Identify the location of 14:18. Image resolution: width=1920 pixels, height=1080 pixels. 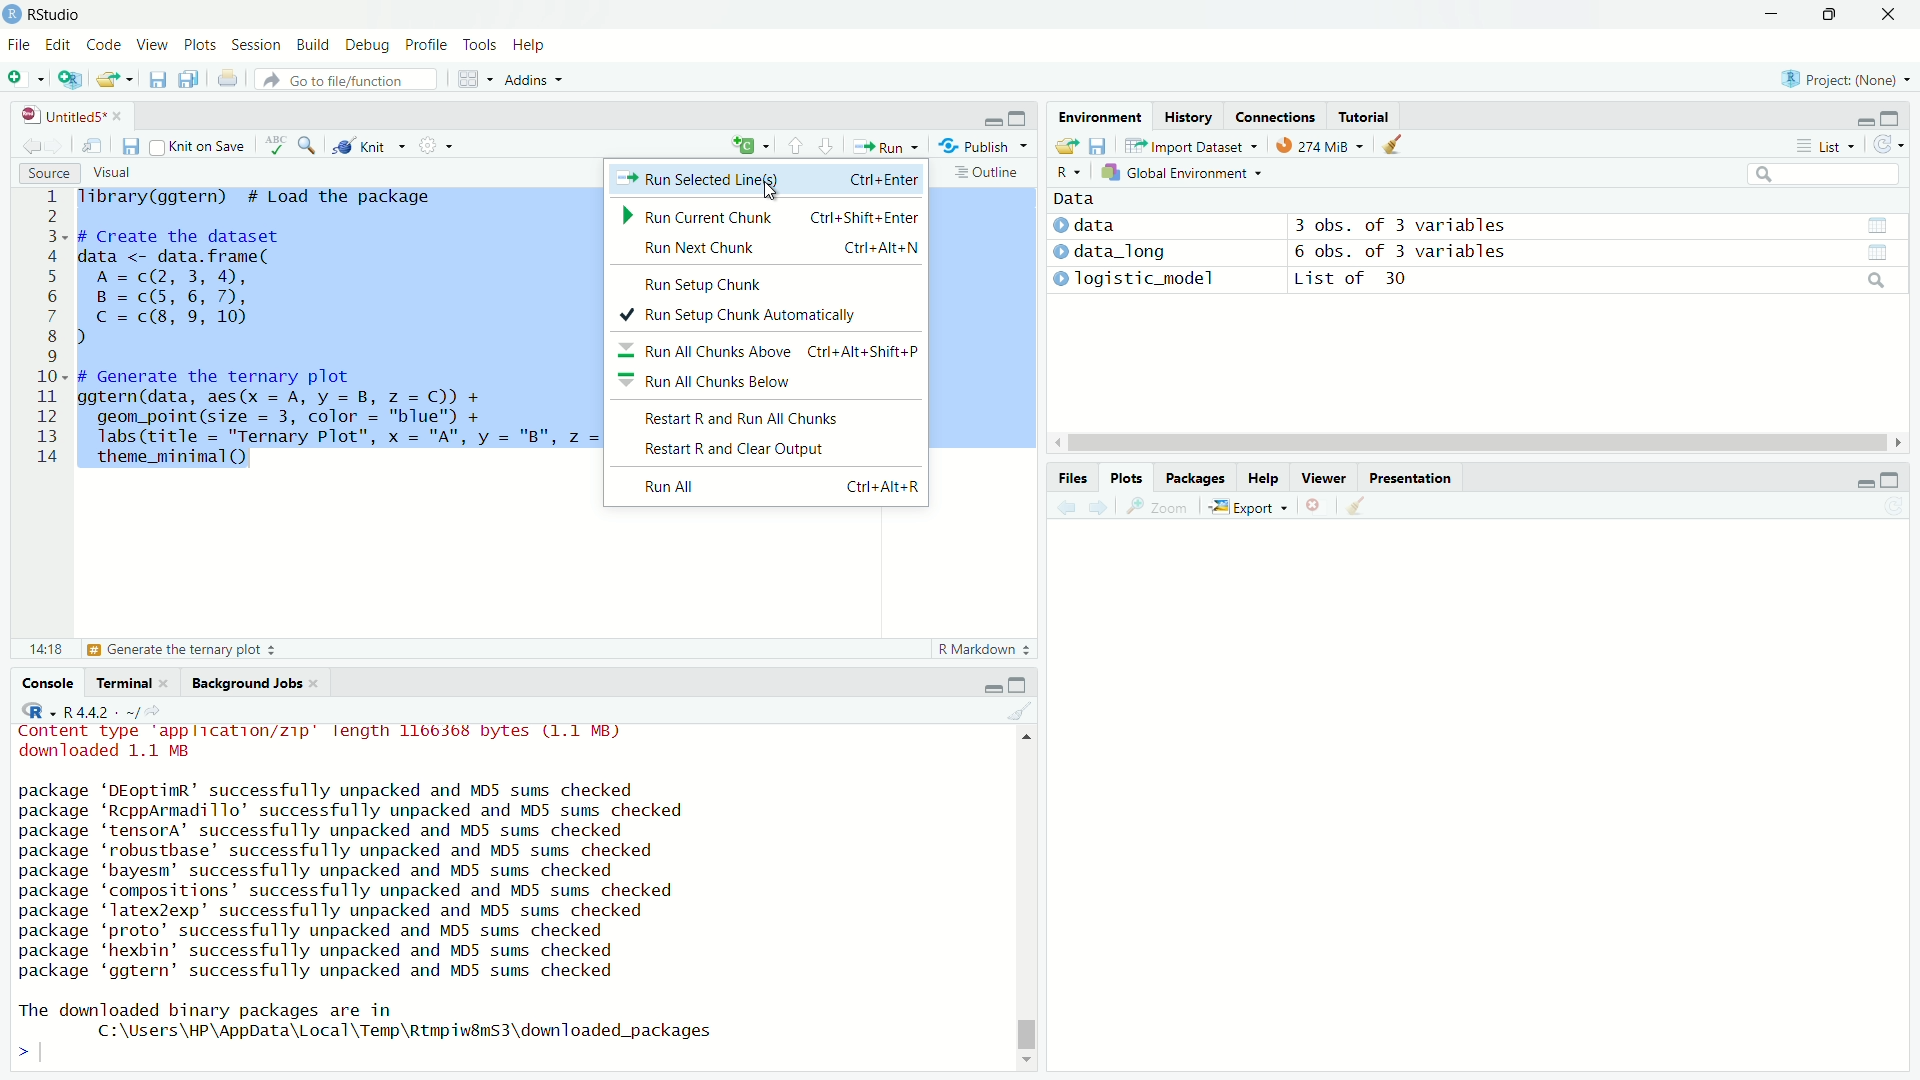
(44, 647).